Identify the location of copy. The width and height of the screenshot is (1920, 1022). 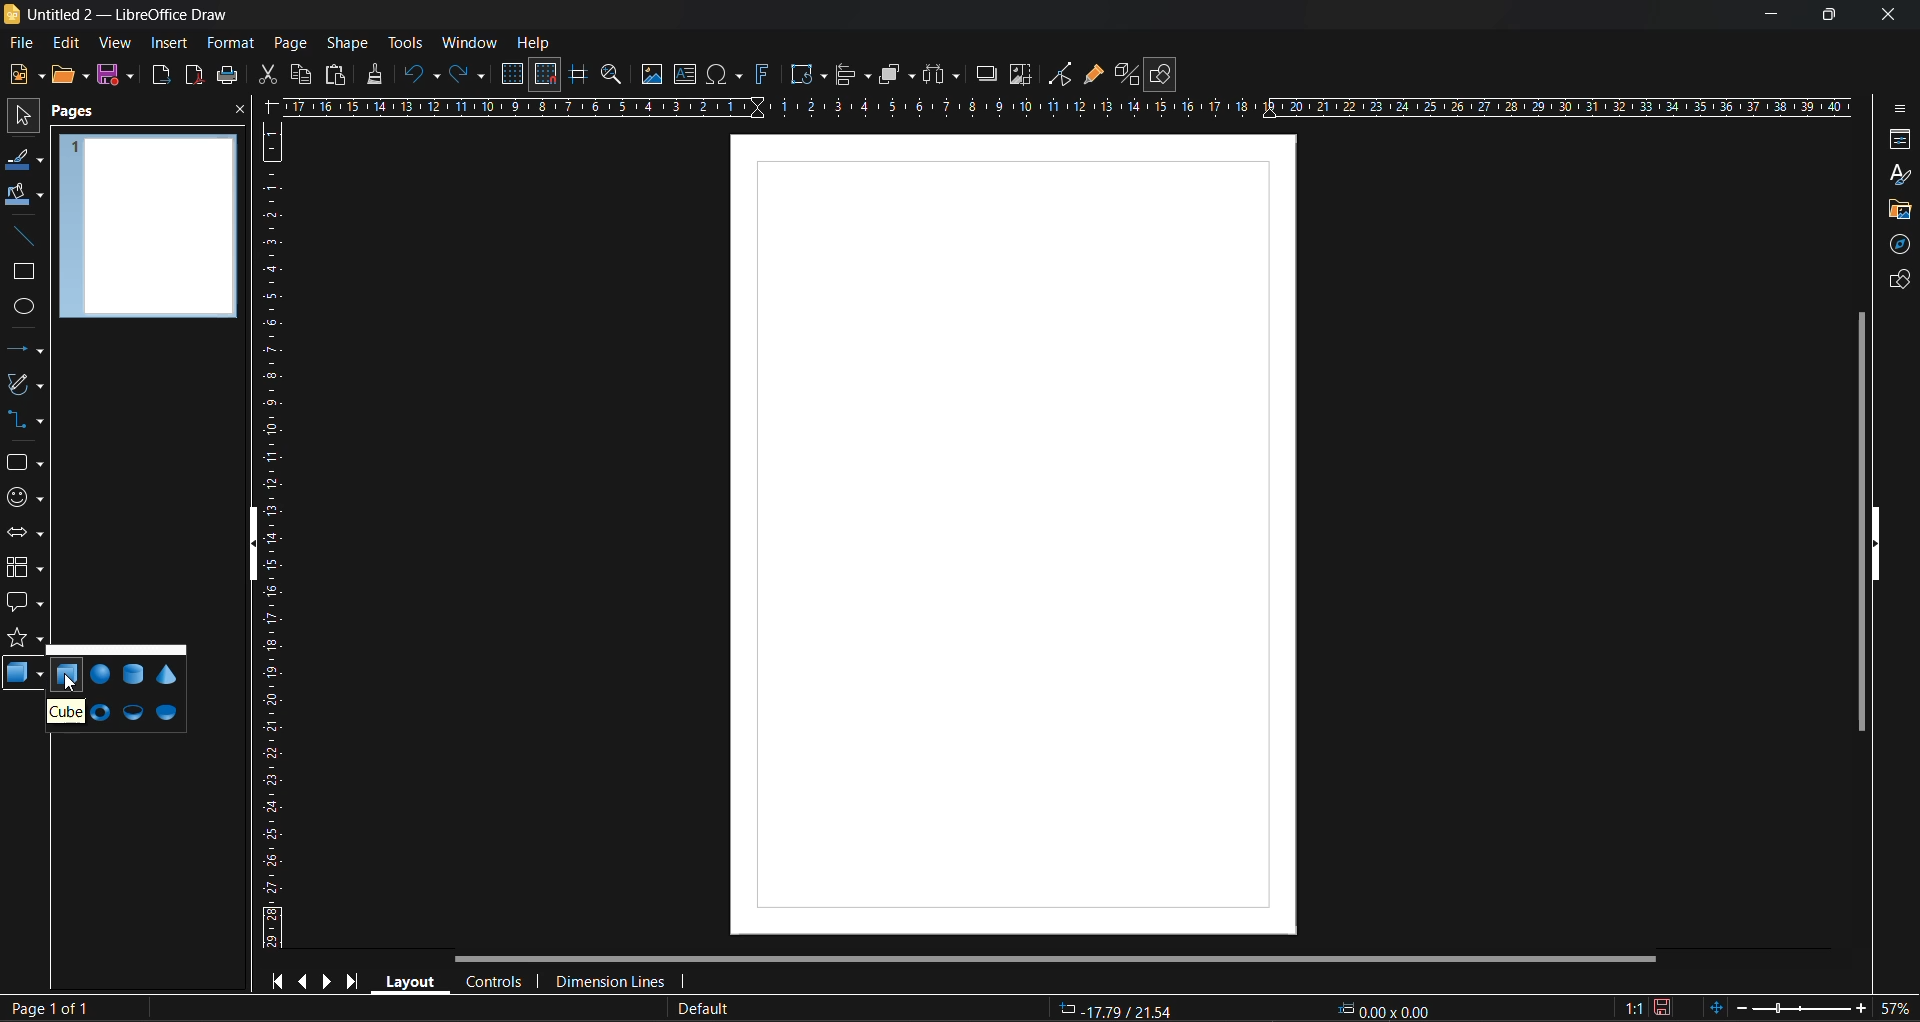
(299, 74).